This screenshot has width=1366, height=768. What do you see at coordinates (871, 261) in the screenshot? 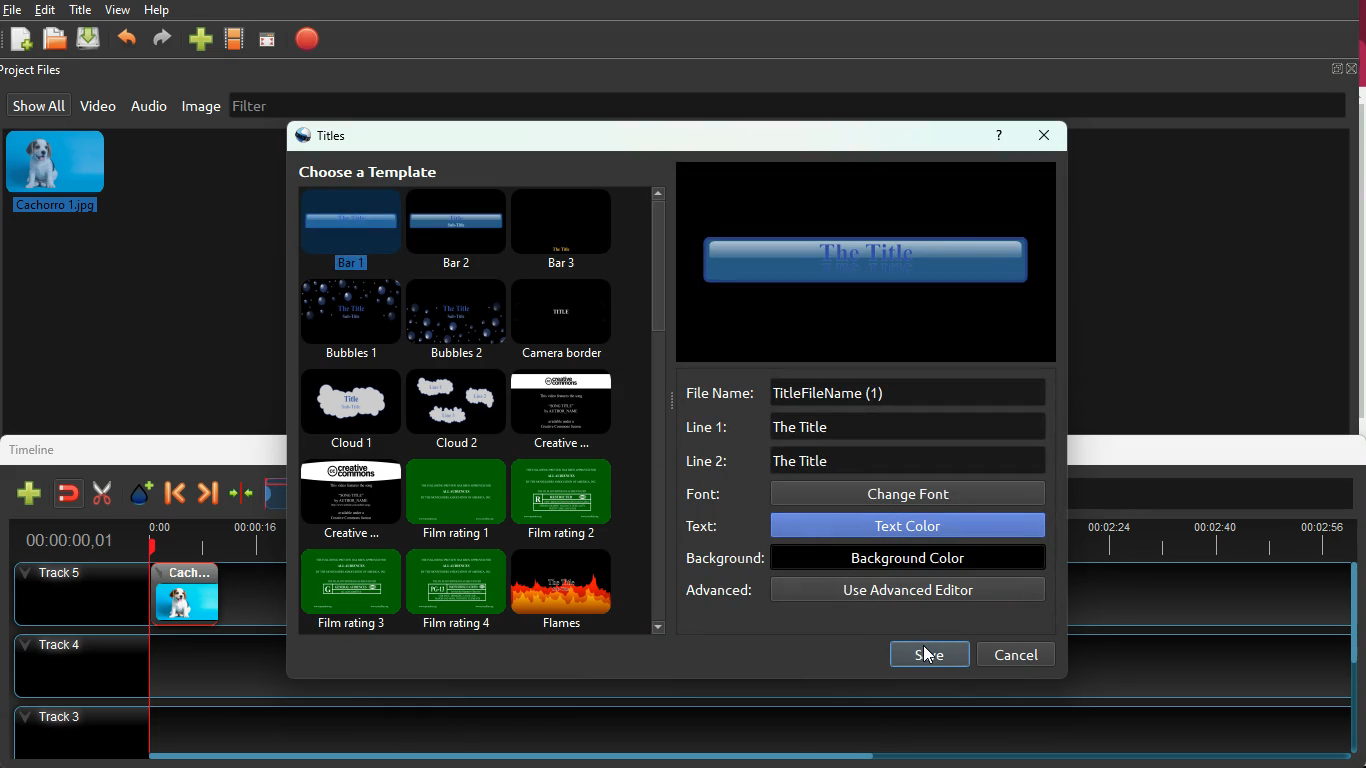
I see `selected title` at bounding box center [871, 261].